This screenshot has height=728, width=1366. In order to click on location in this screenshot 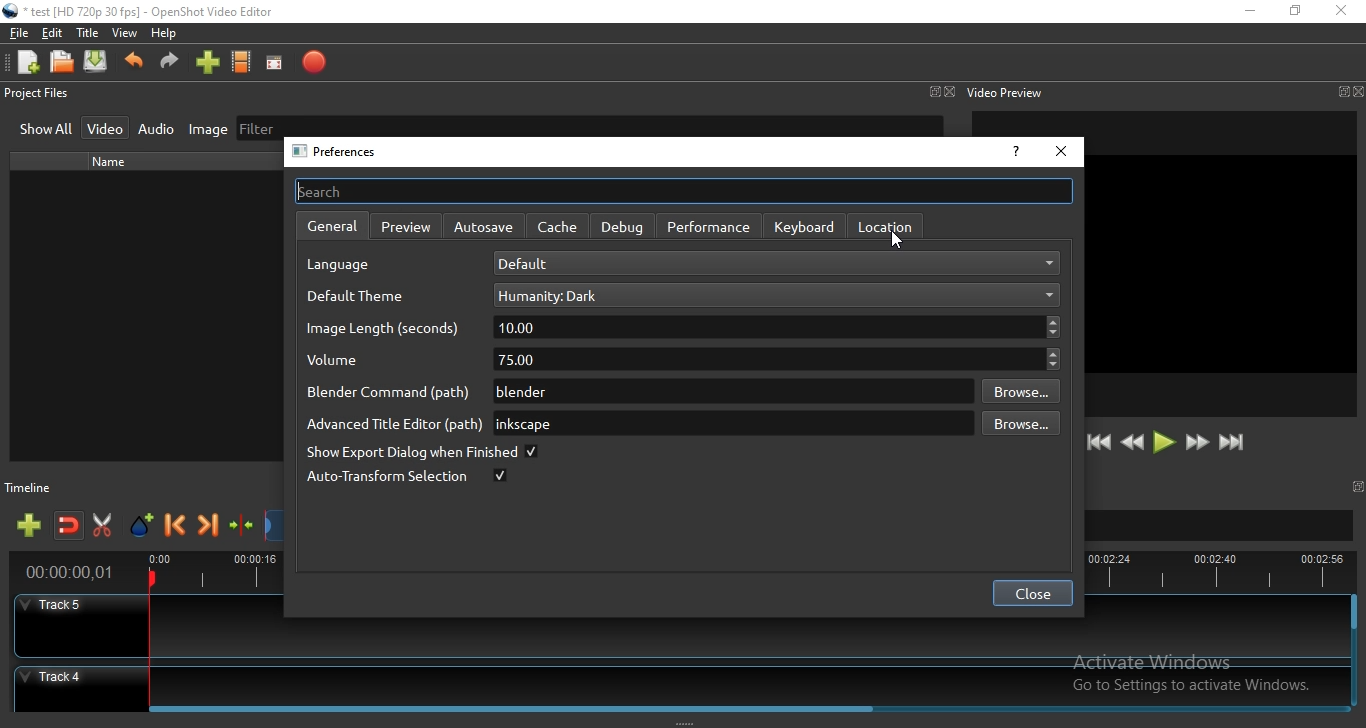, I will do `click(884, 225)`.